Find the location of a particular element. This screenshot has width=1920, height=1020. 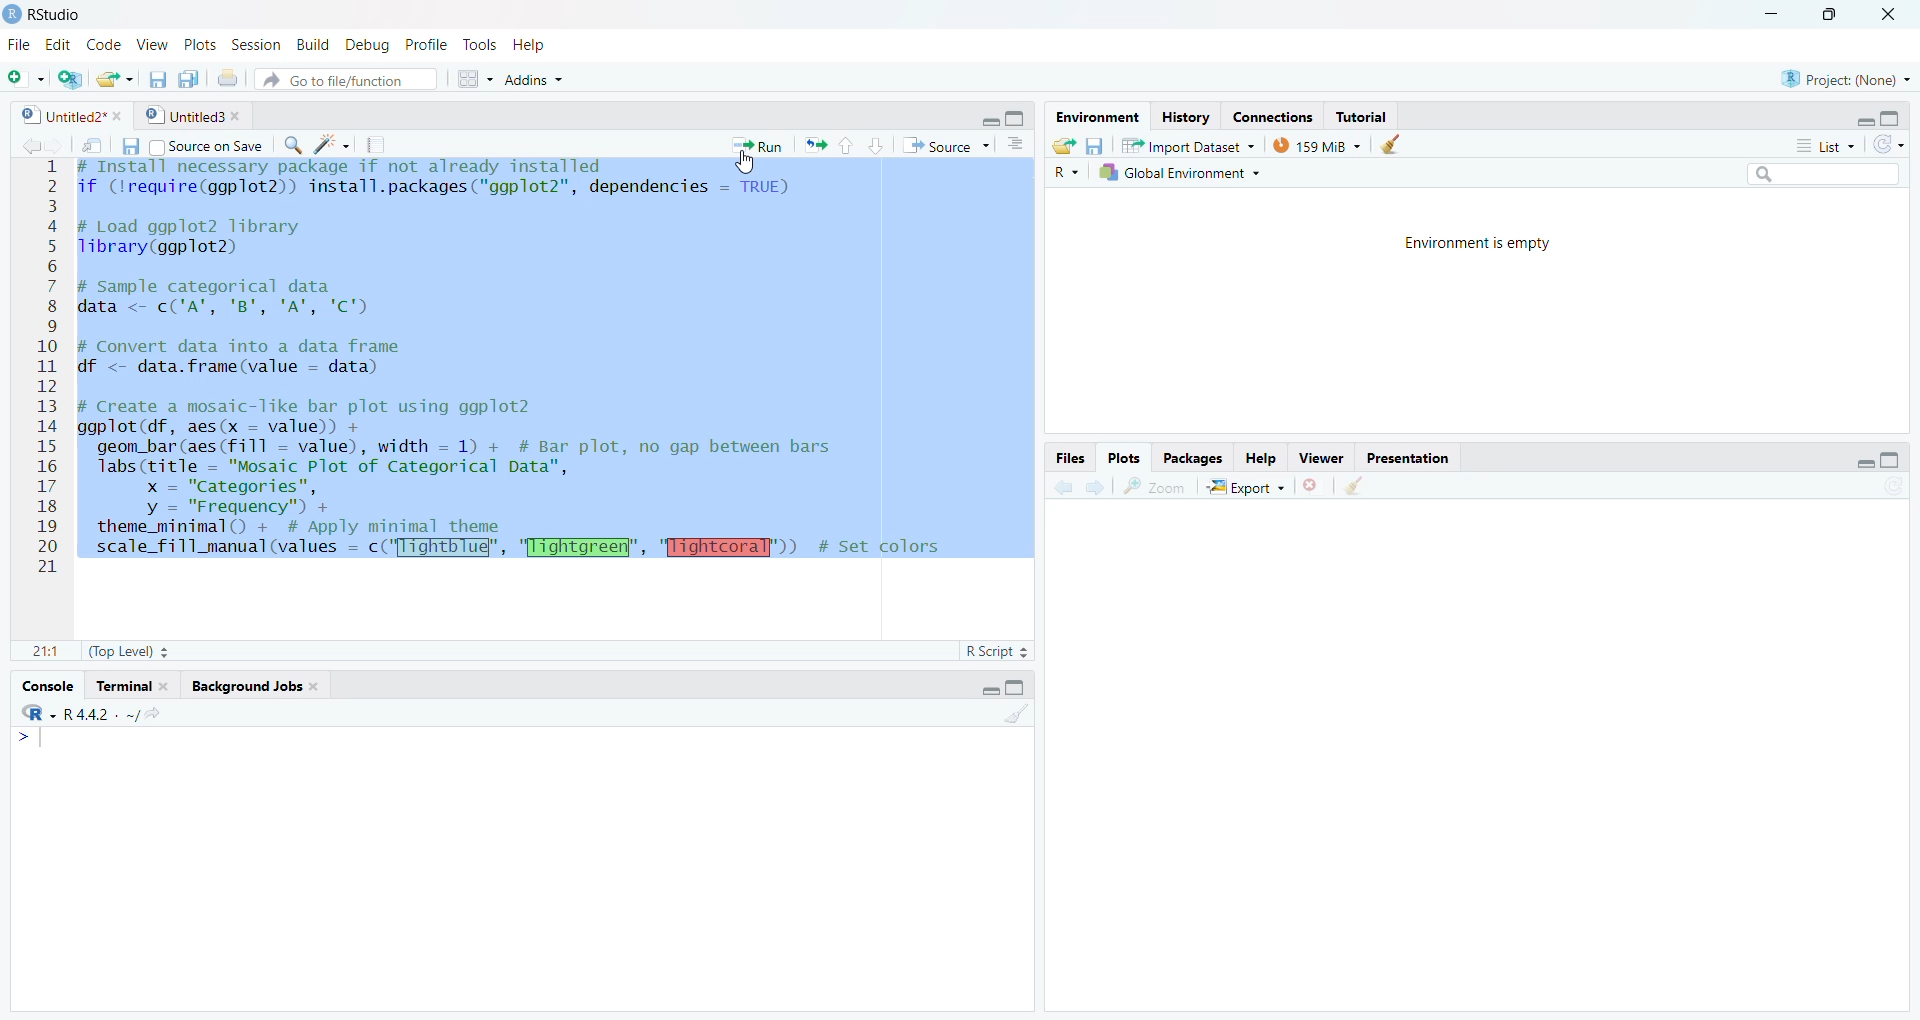

Run is located at coordinates (759, 144).